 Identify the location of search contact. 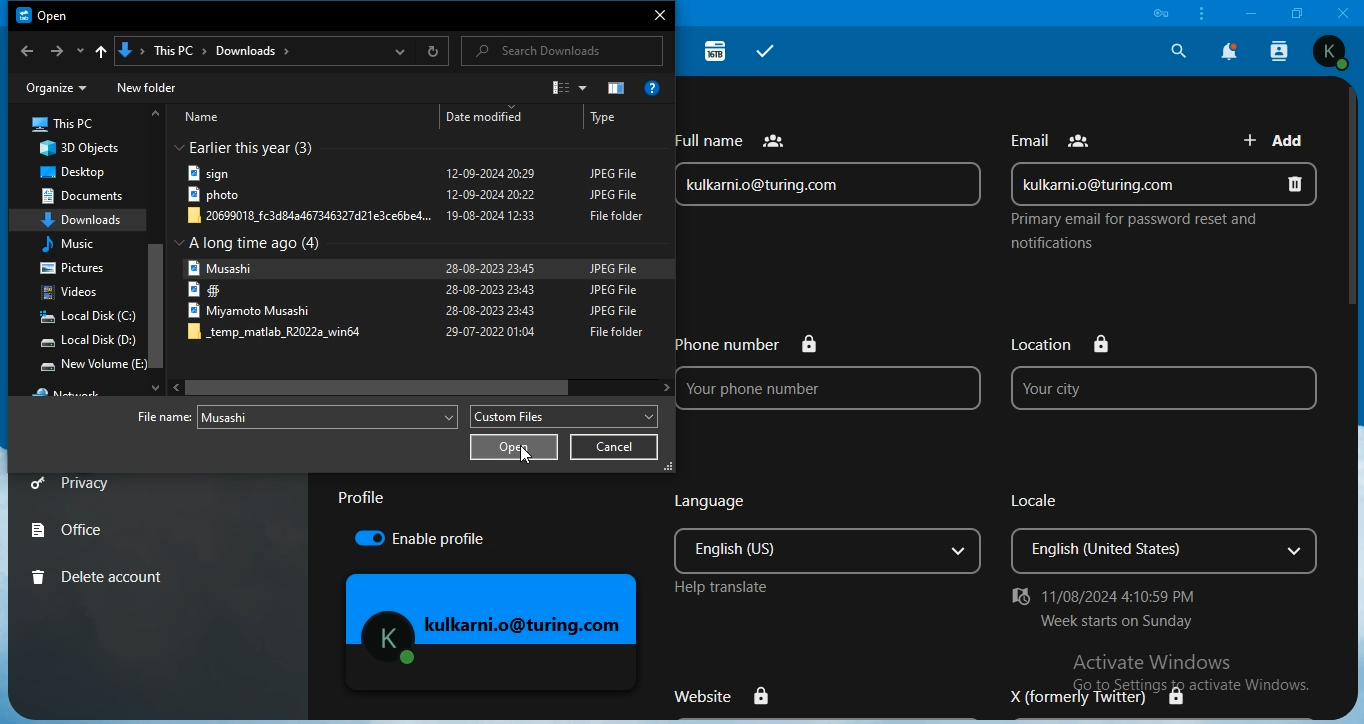
(1281, 51).